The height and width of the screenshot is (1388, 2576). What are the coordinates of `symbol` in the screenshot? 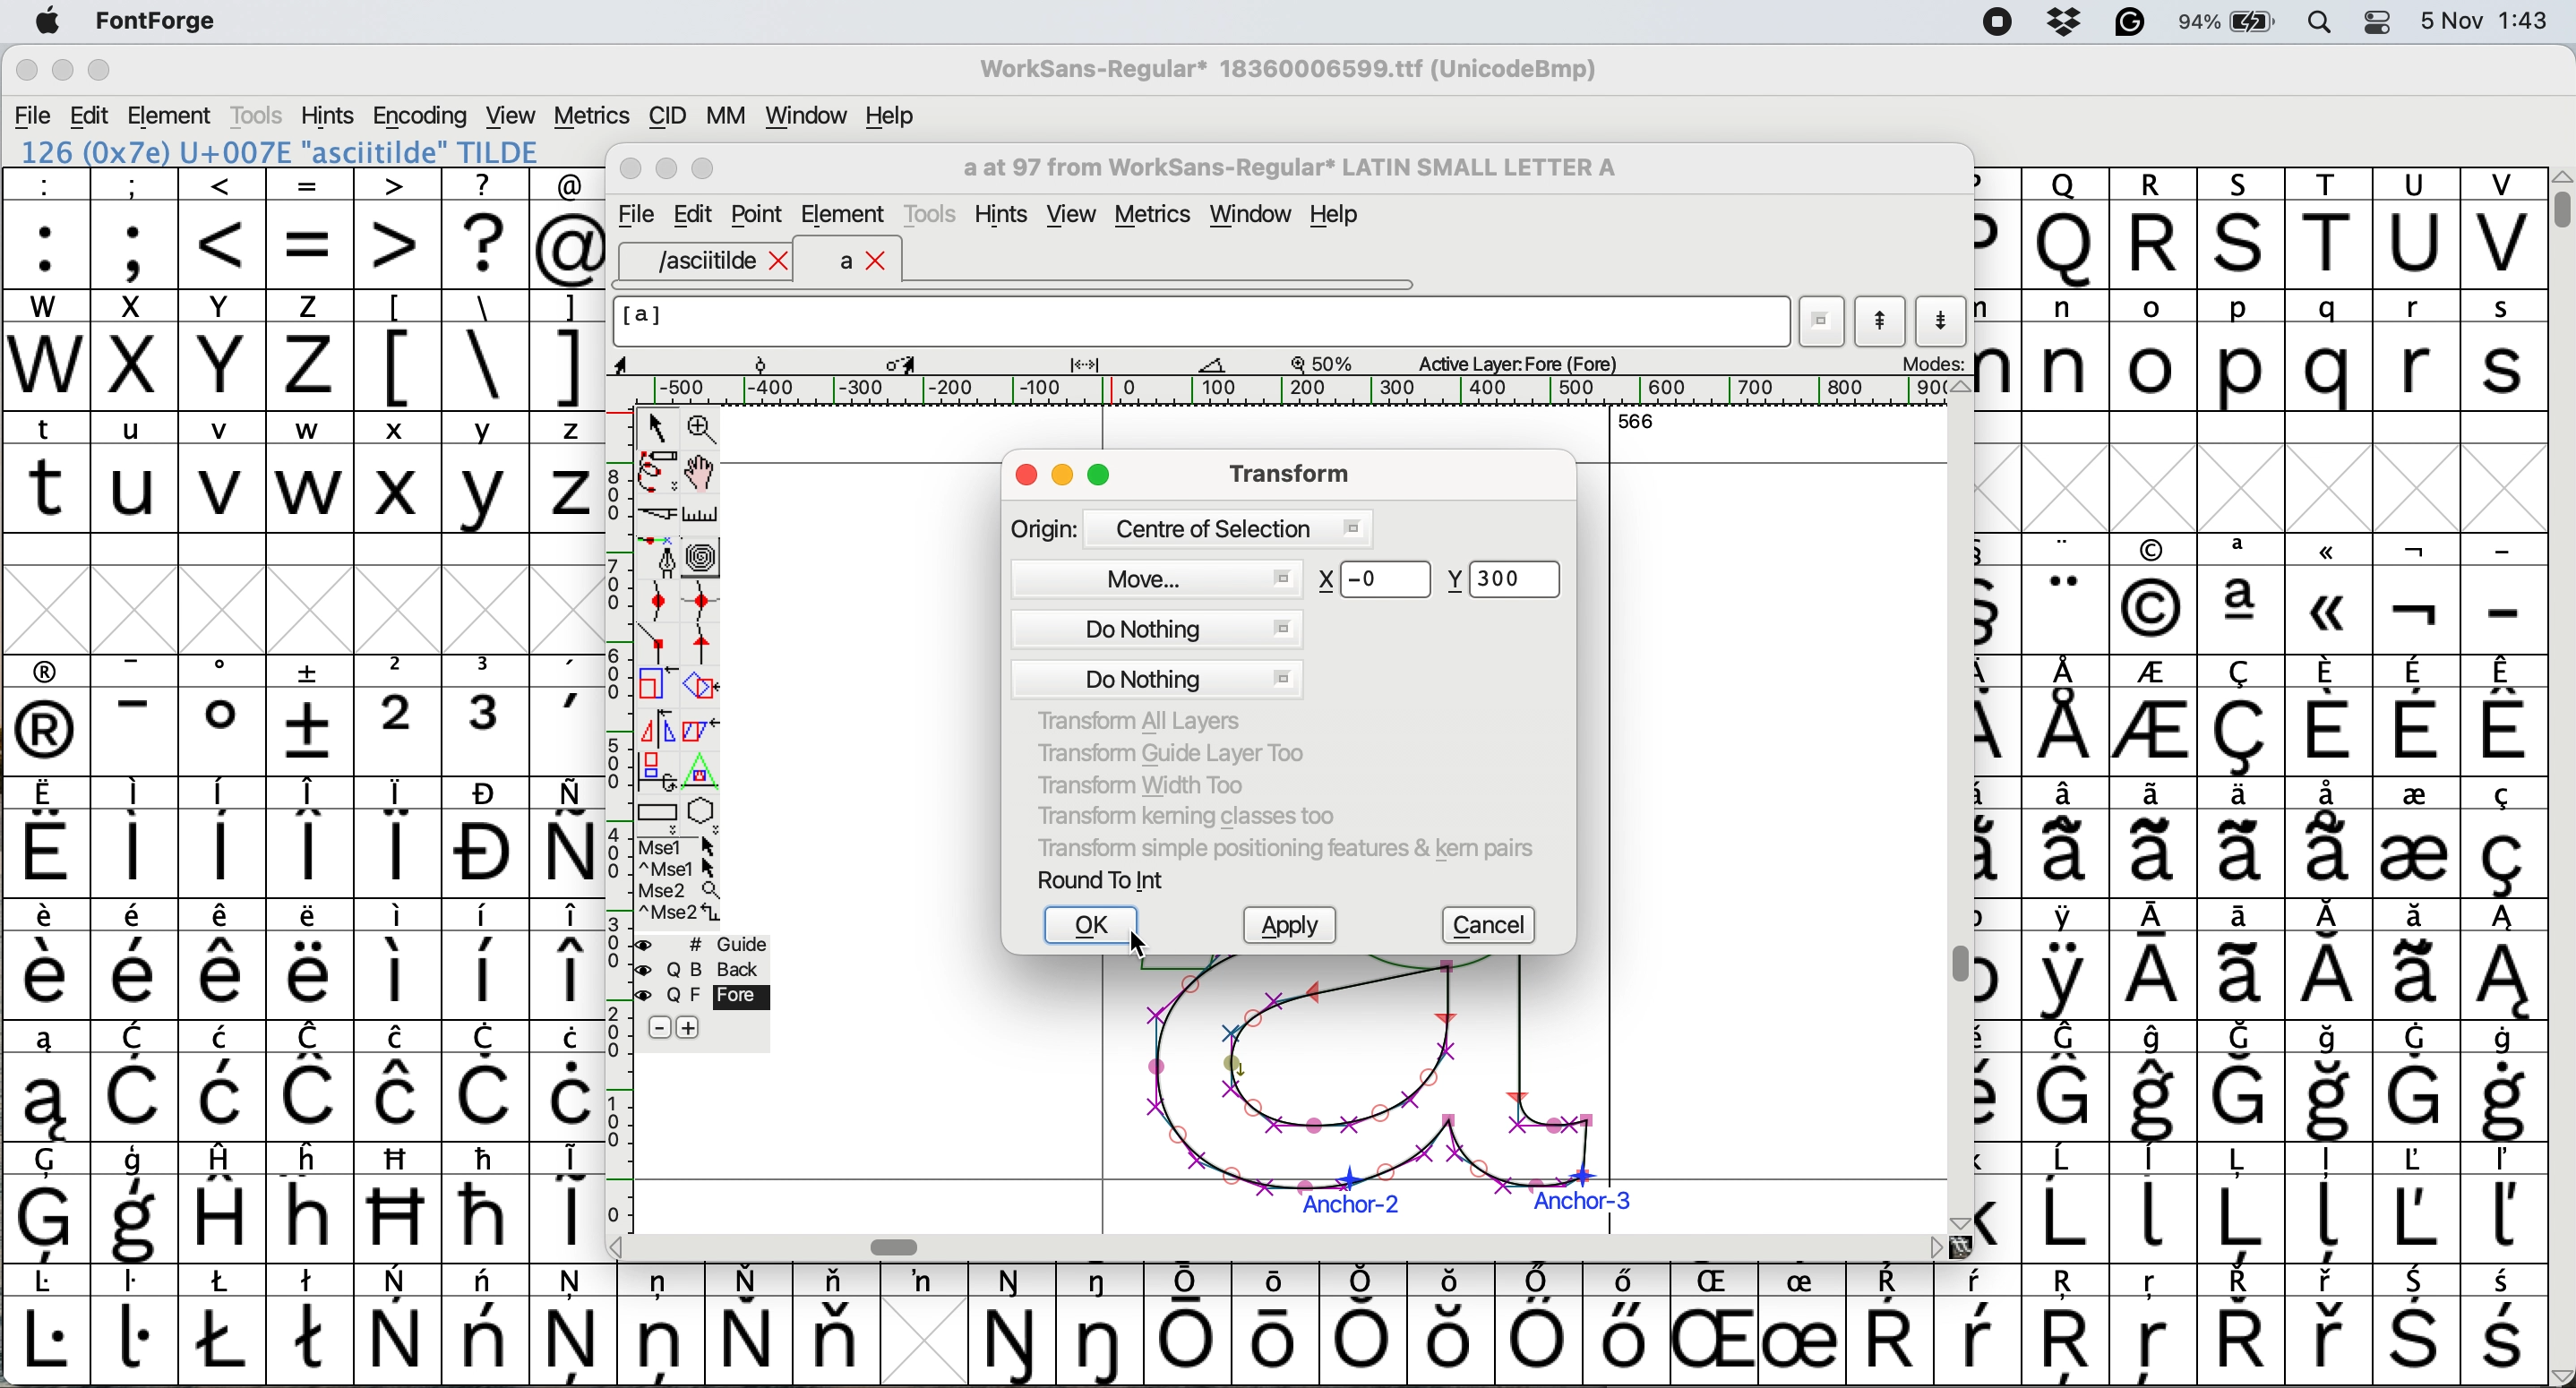 It's located at (313, 715).